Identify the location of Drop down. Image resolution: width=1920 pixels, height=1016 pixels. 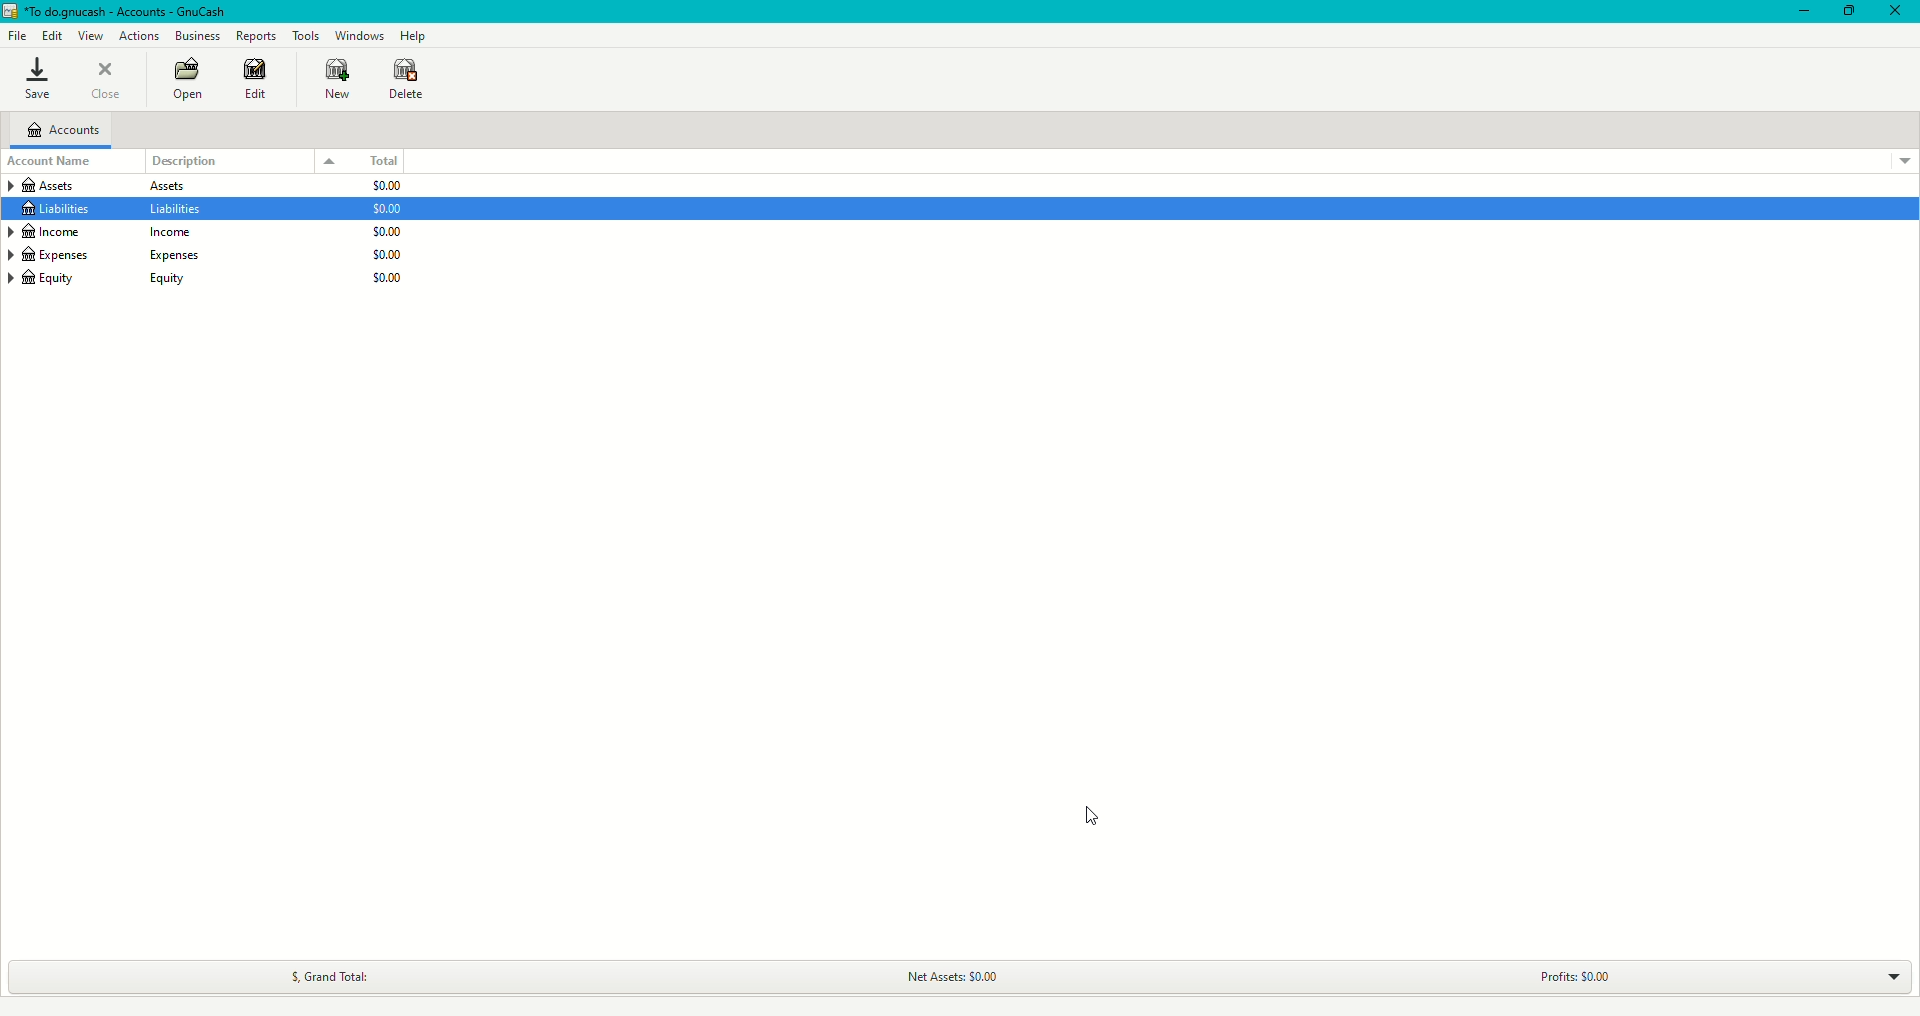
(1894, 975).